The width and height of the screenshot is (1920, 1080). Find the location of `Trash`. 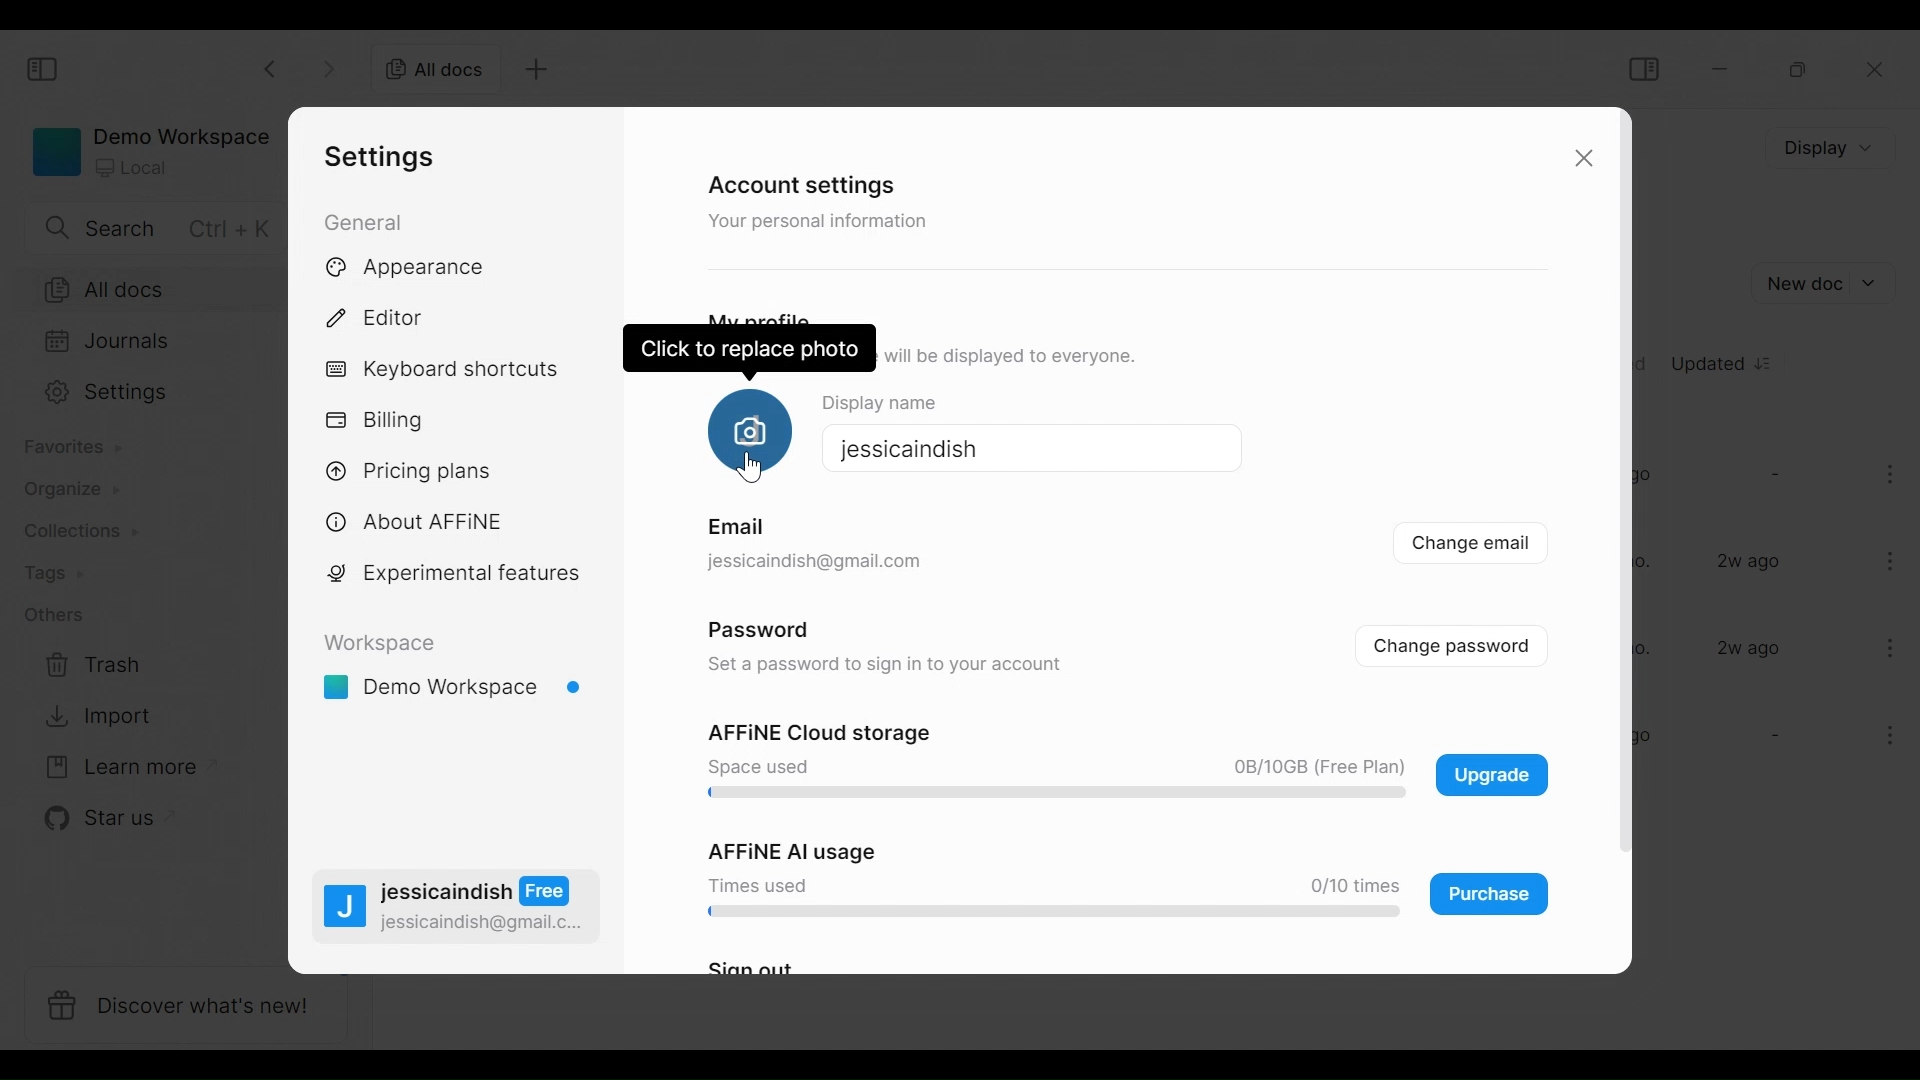

Trash is located at coordinates (89, 665).